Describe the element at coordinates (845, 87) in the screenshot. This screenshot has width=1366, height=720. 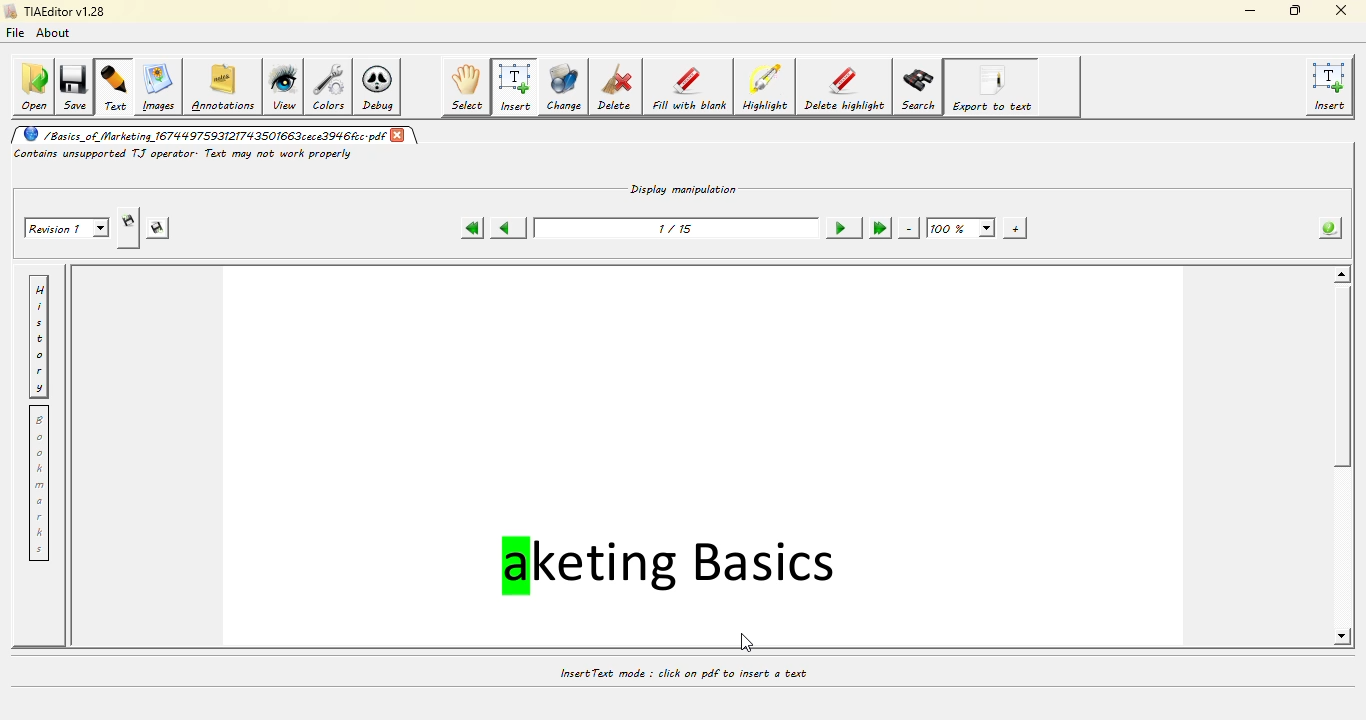
I see `delete highlight` at that location.